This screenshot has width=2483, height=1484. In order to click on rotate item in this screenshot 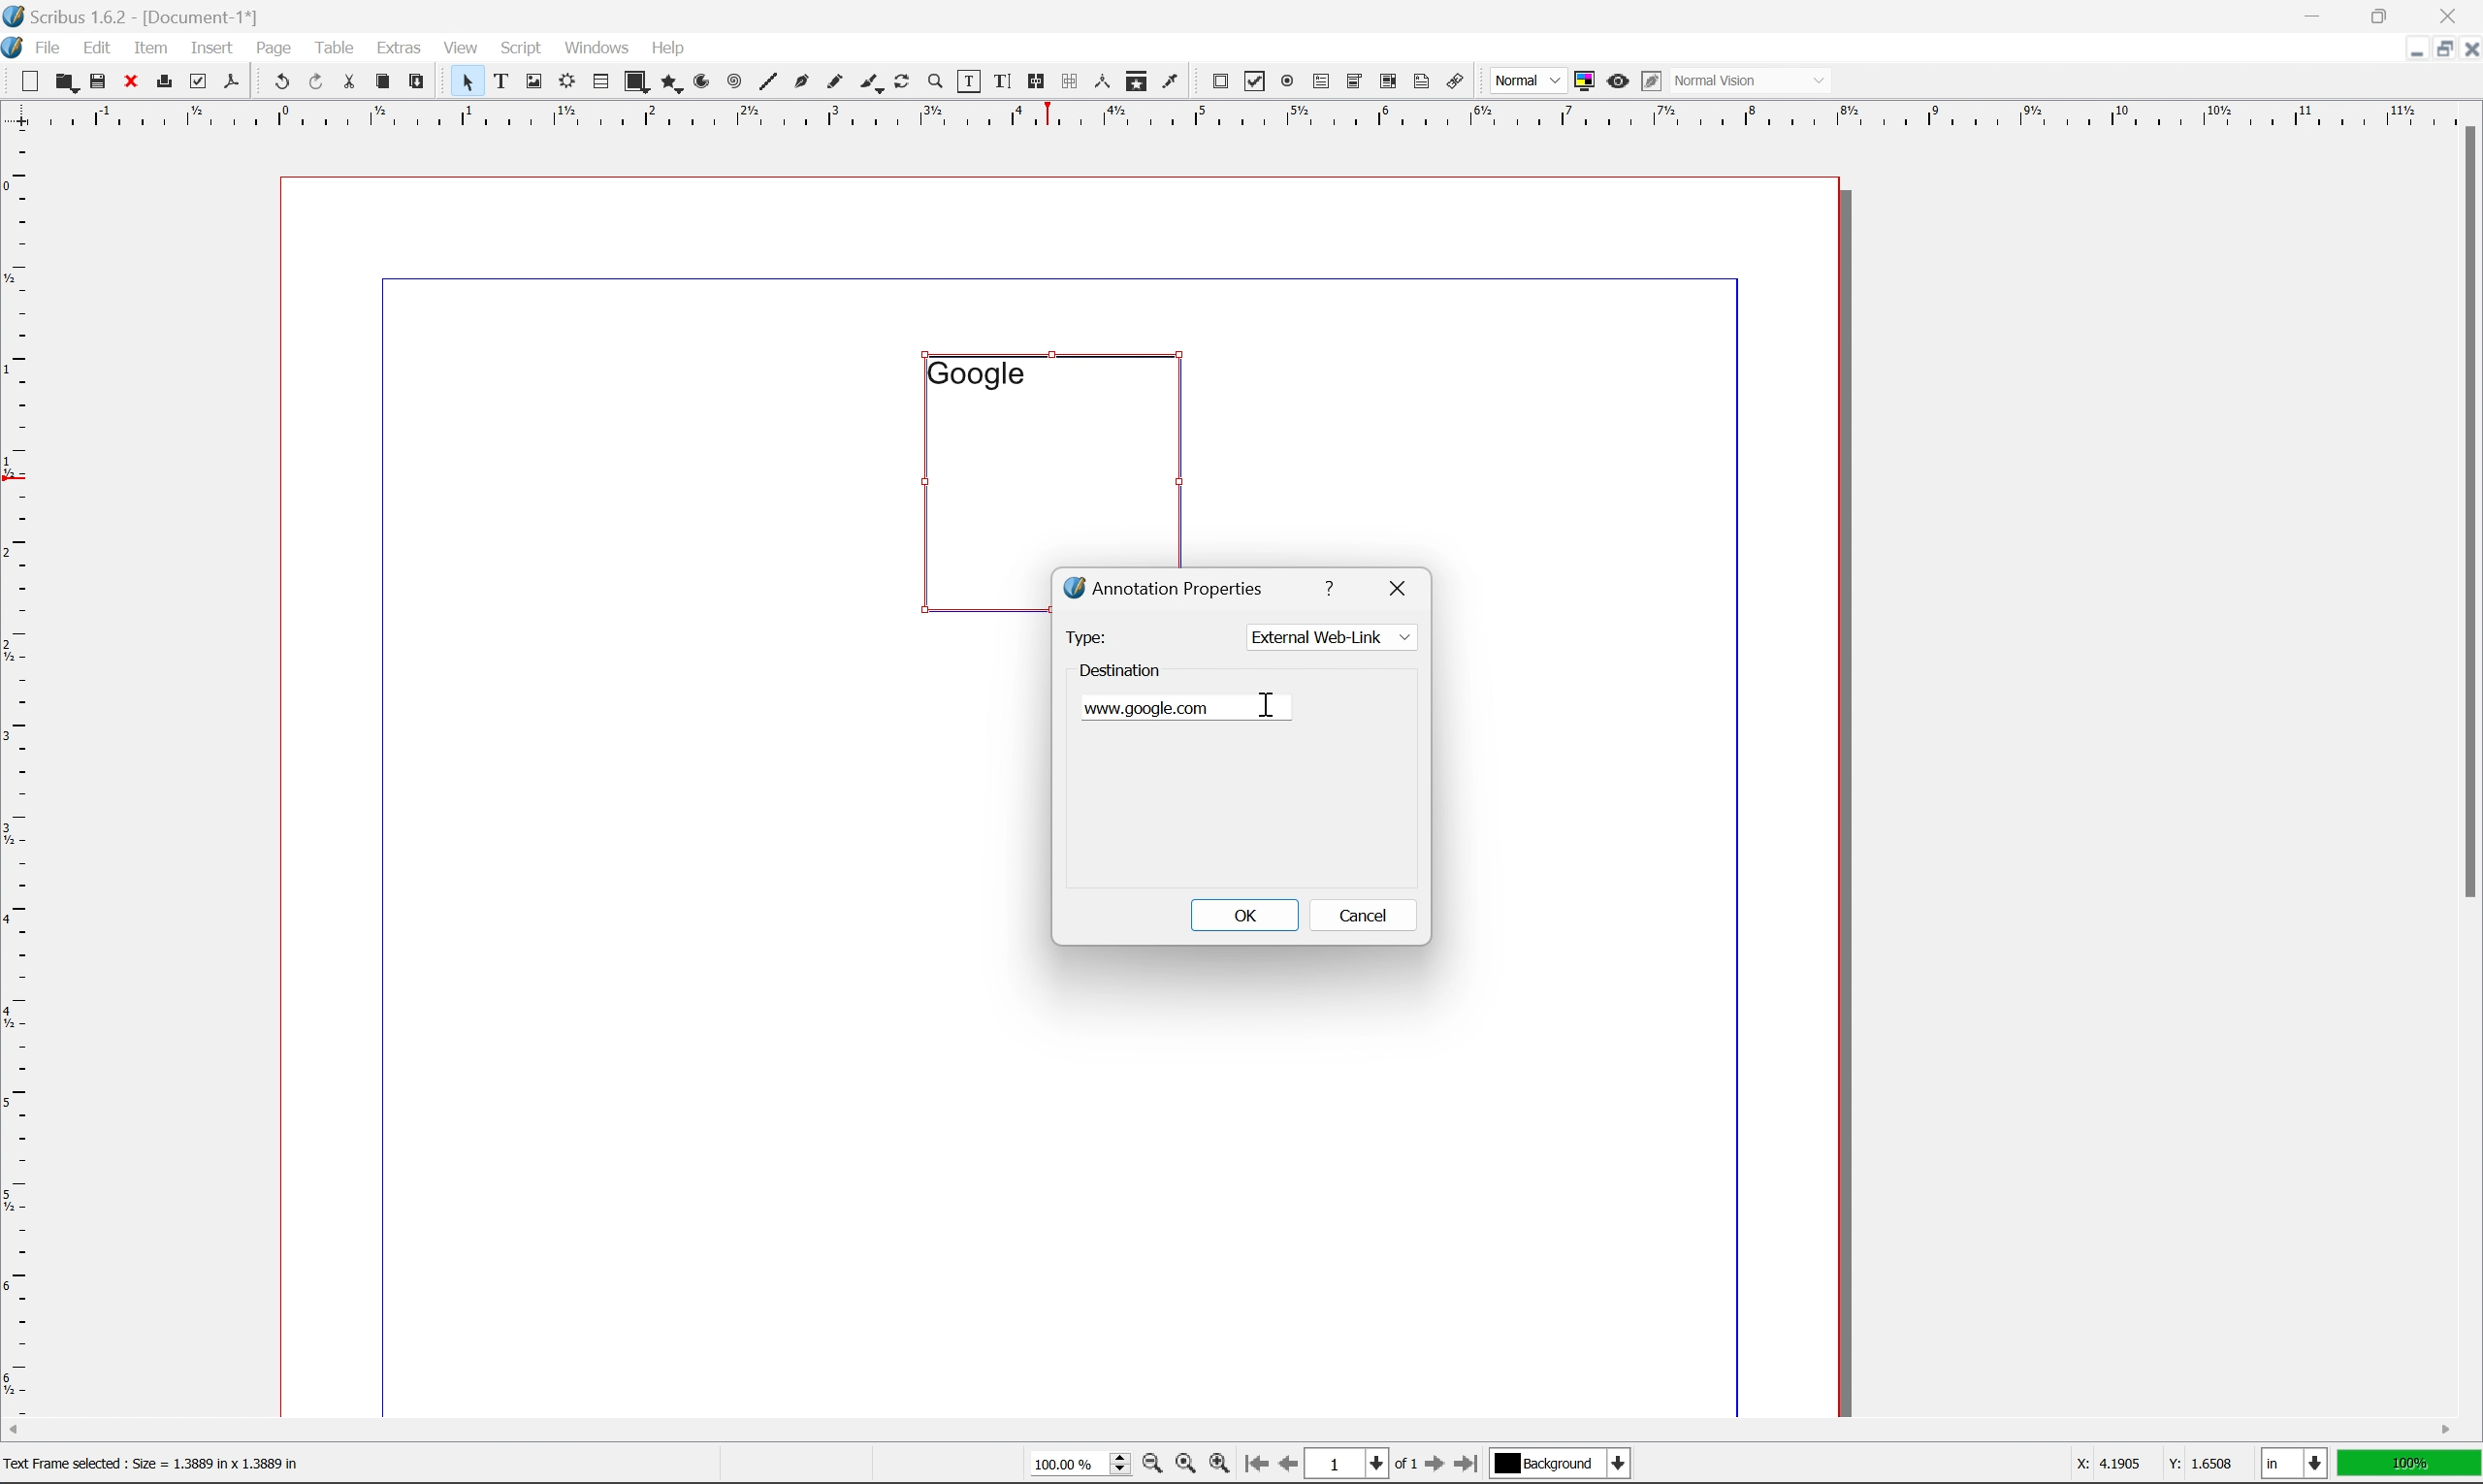, I will do `click(902, 83)`.